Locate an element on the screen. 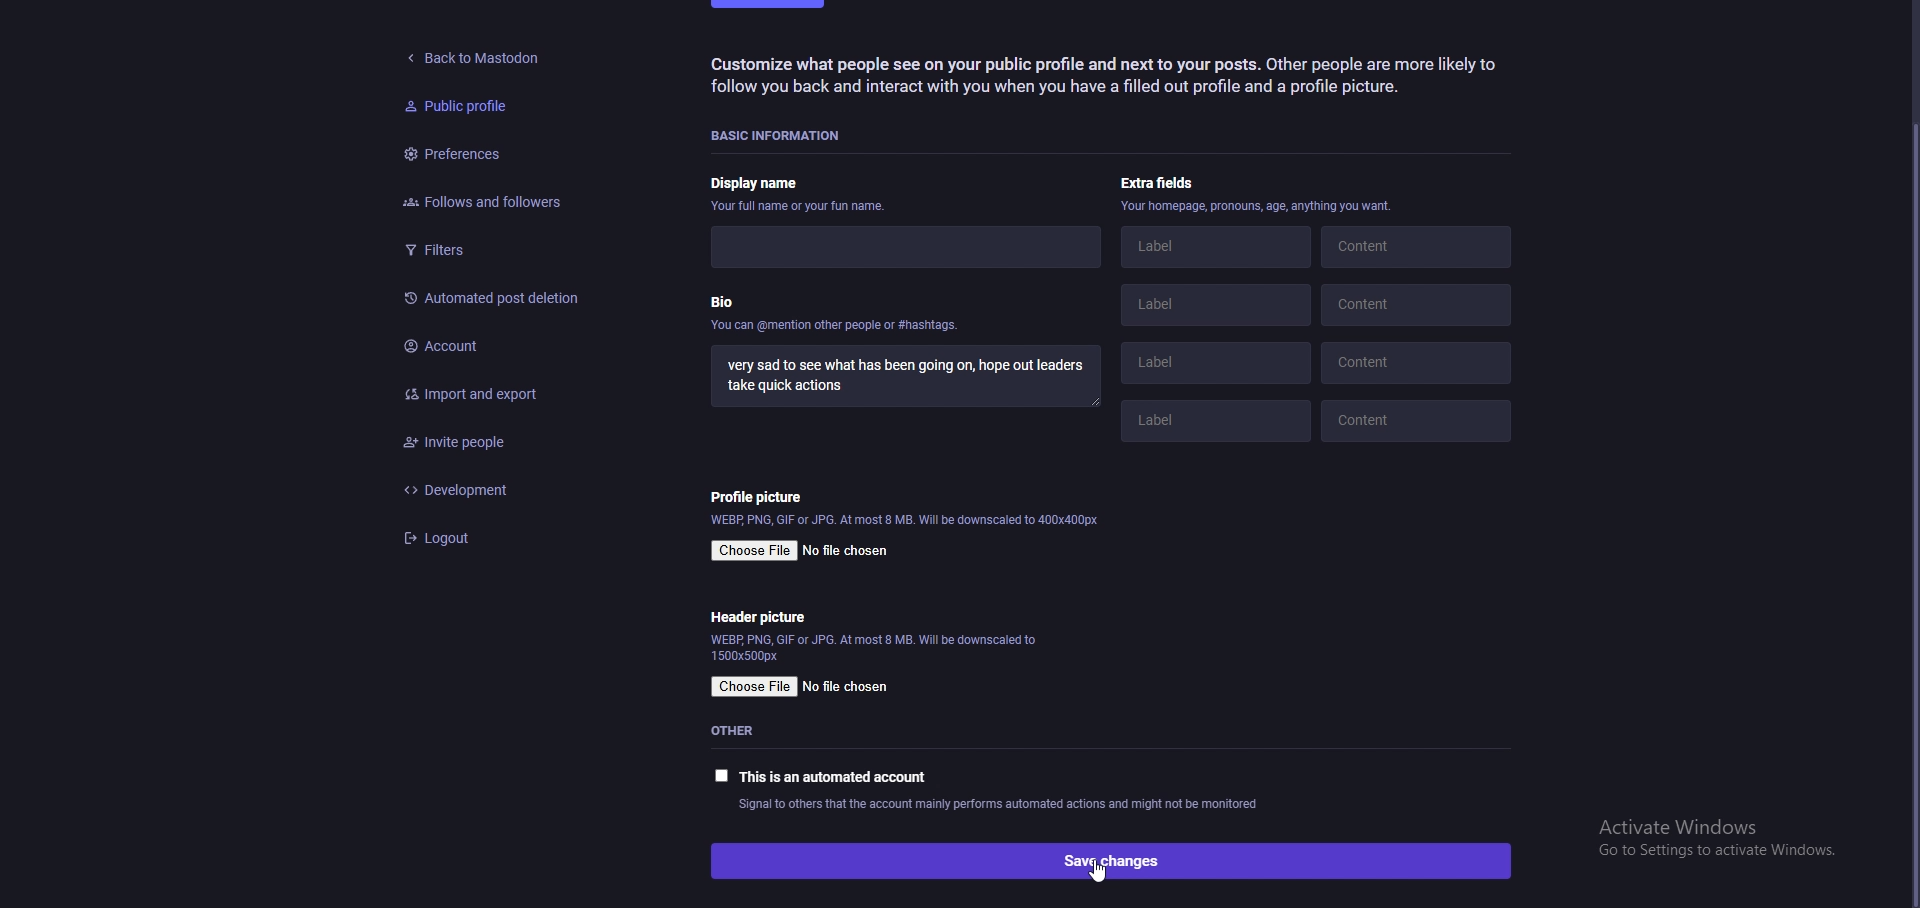 This screenshot has width=1920, height=908. label is located at coordinates (1222, 363).